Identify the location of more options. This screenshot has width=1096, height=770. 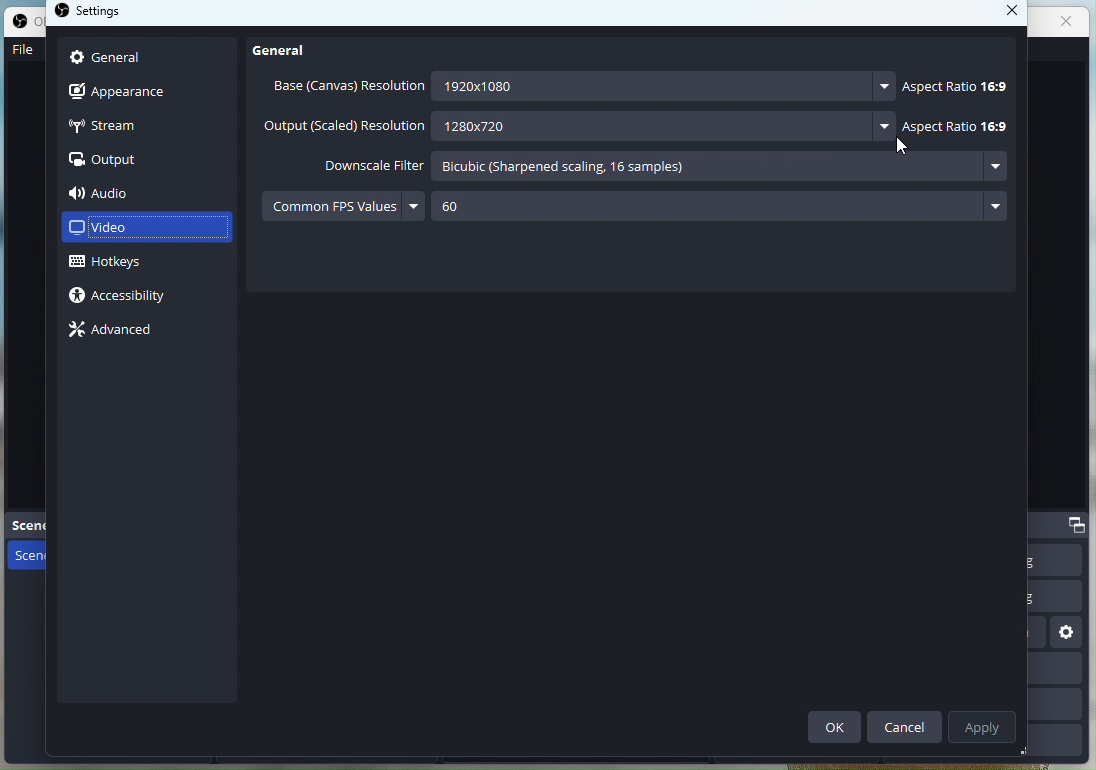
(995, 168).